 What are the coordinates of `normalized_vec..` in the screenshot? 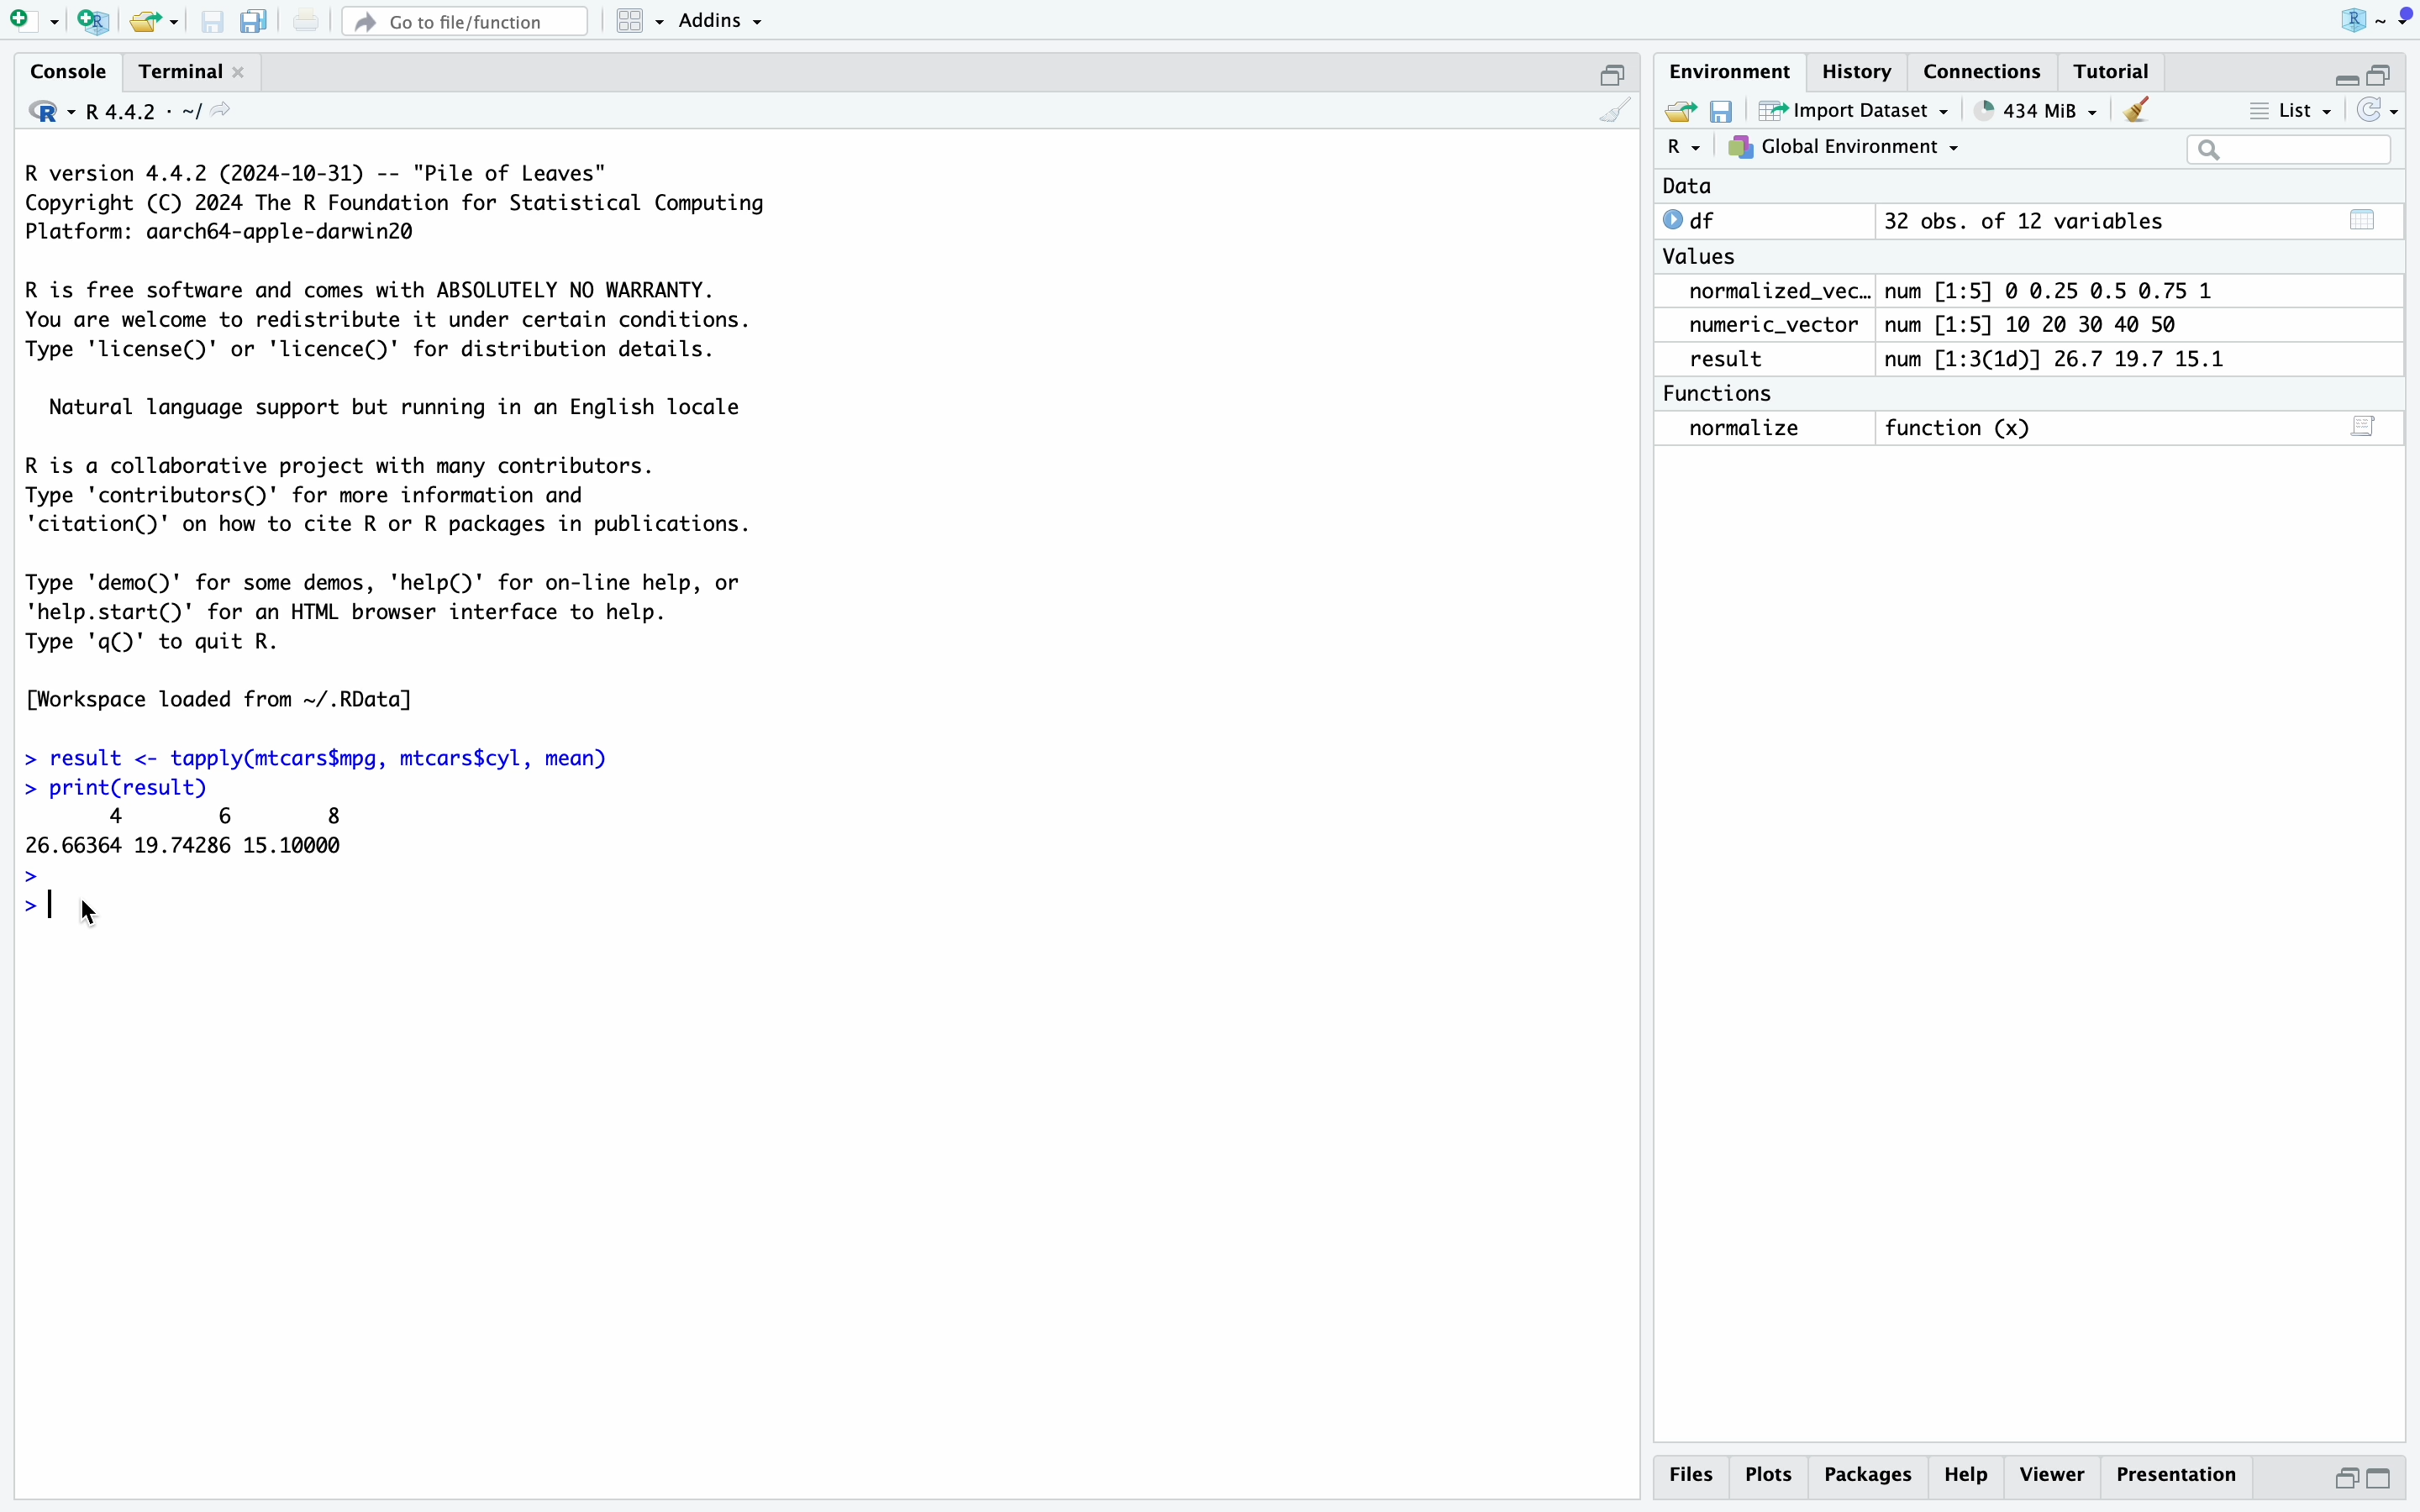 It's located at (1778, 291).